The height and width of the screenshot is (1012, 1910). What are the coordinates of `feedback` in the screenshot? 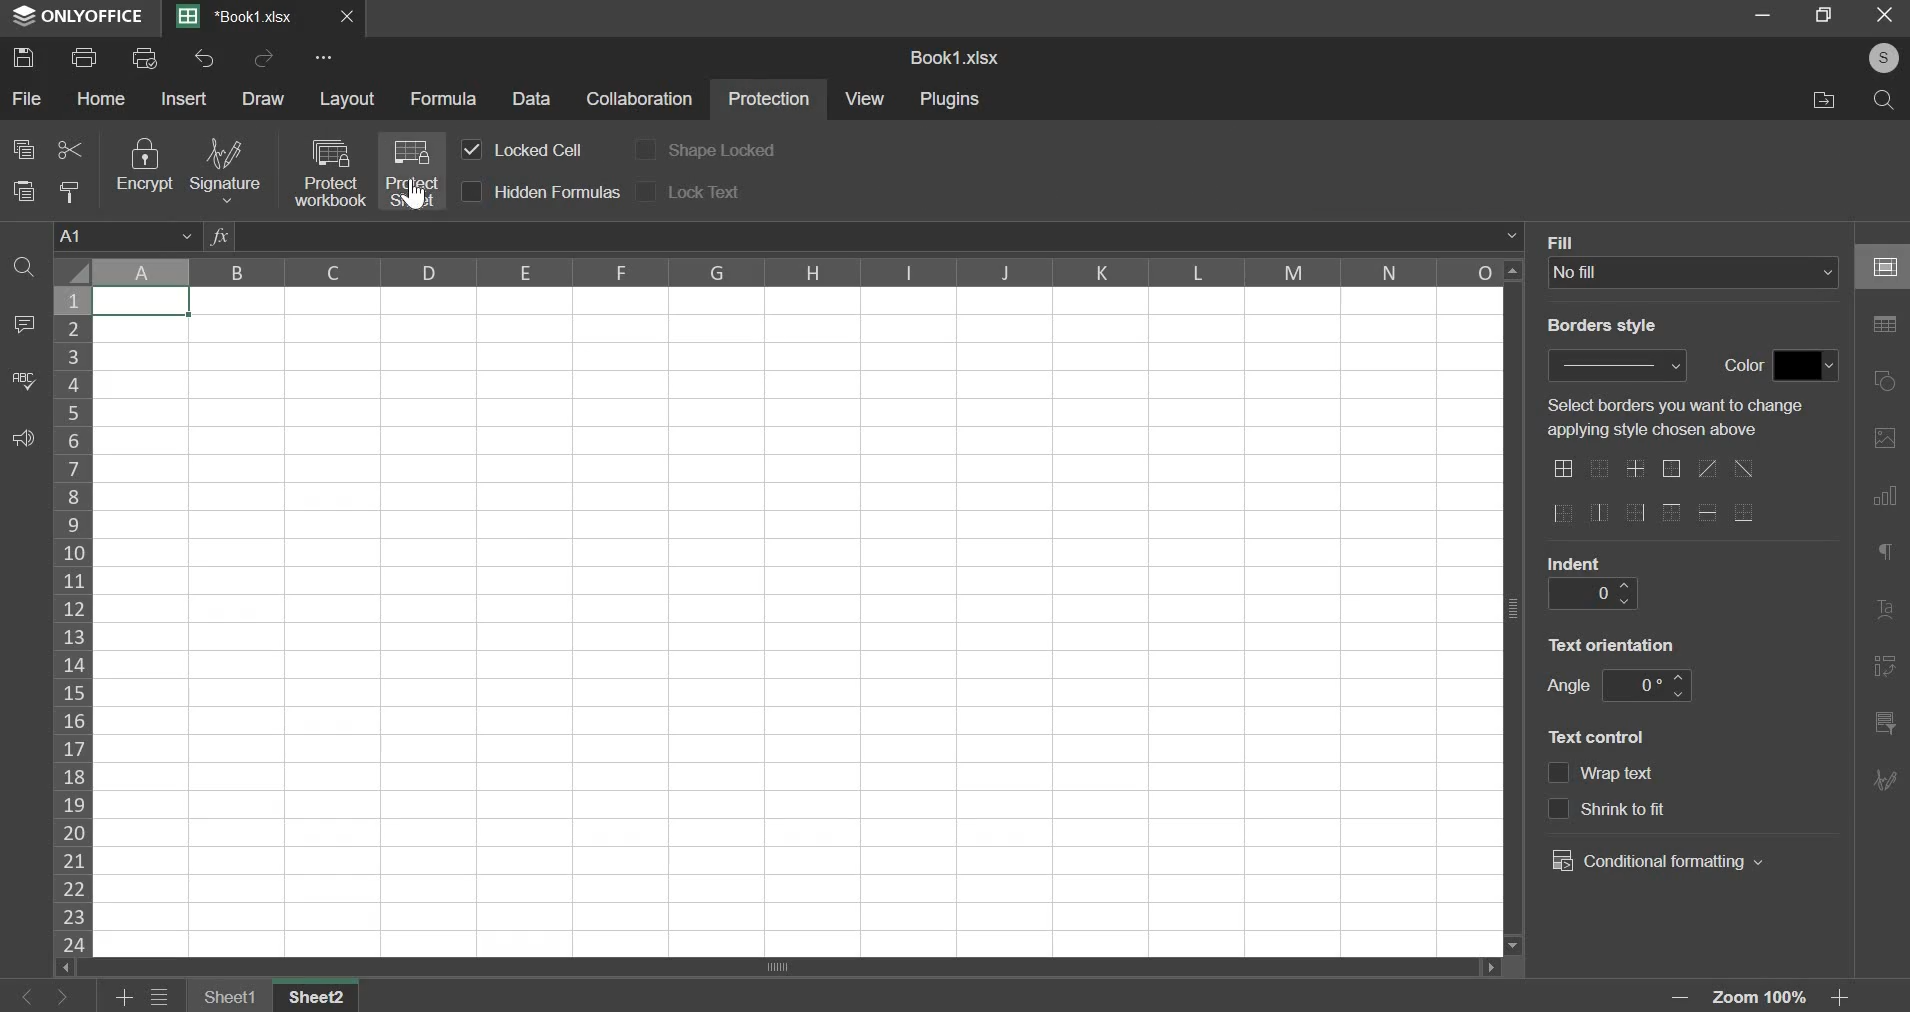 It's located at (22, 439).